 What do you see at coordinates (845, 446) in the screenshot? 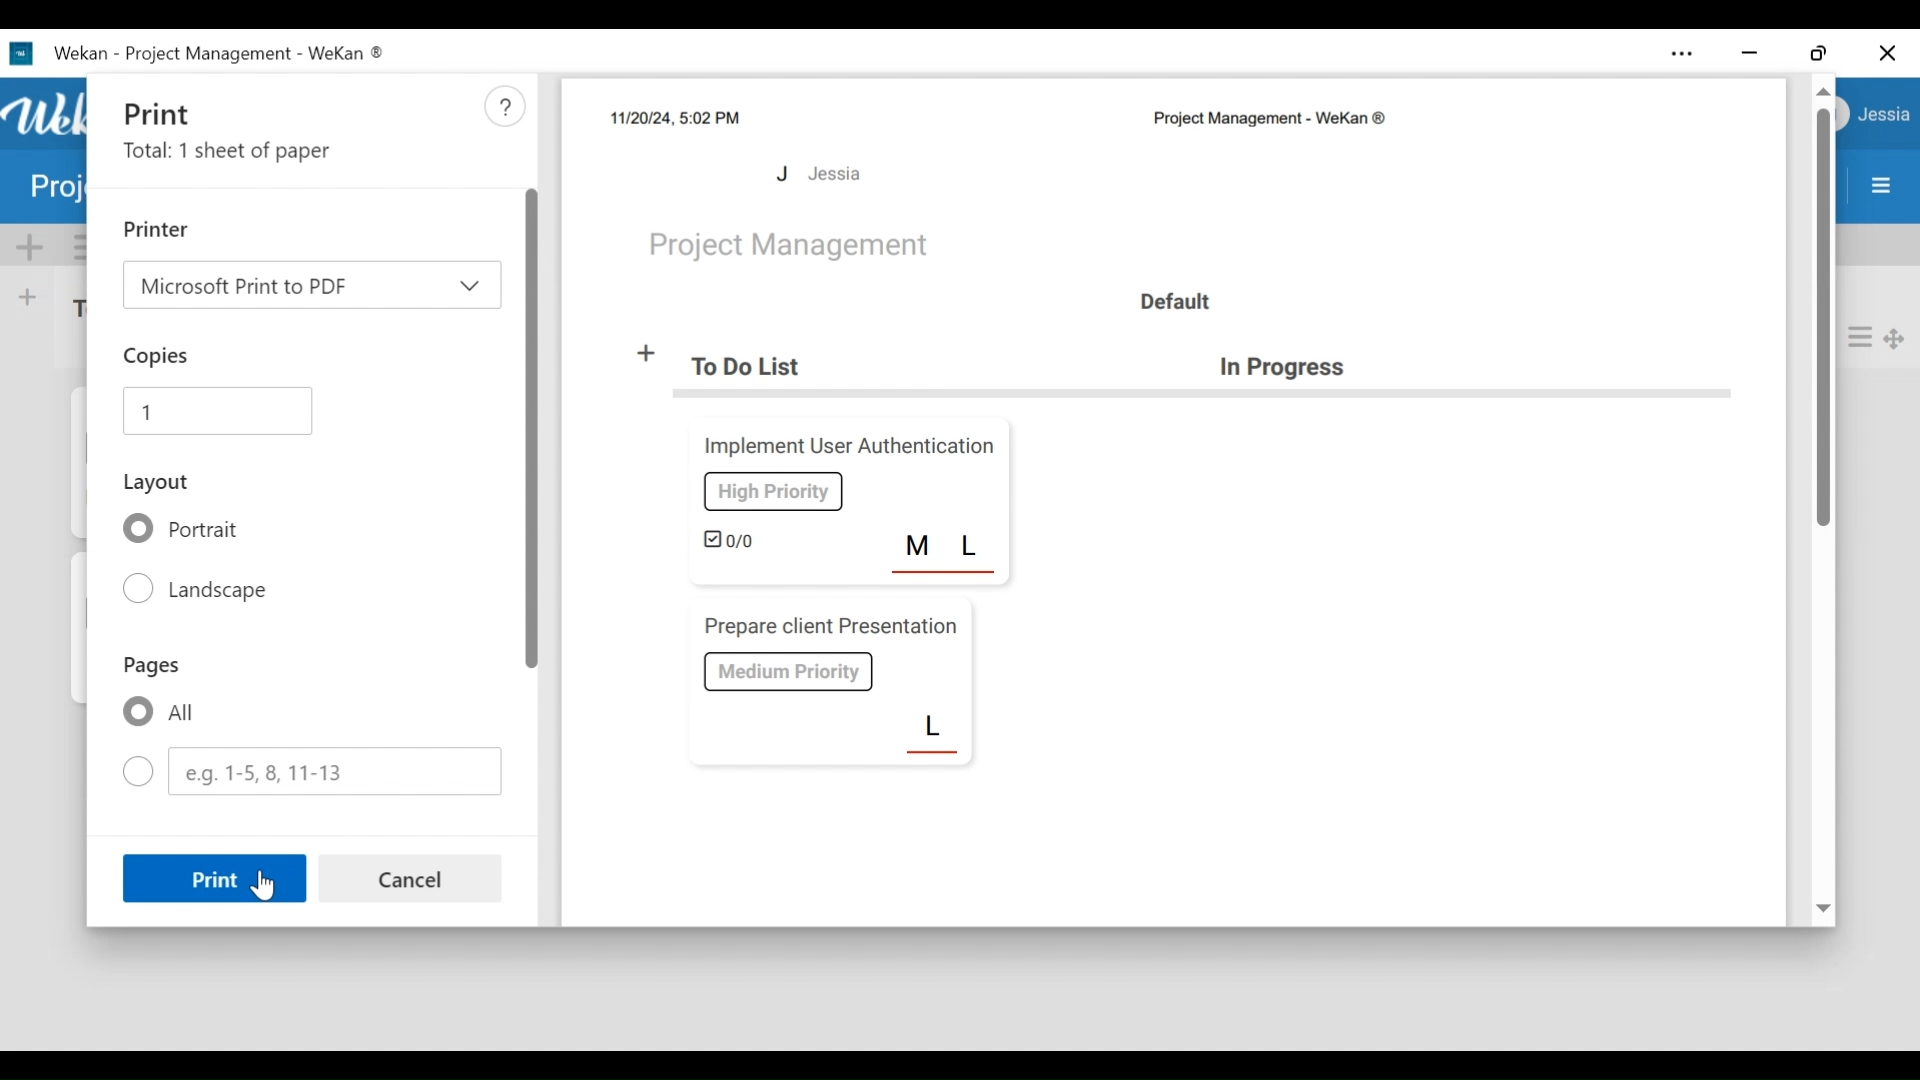
I see `Card Title` at bounding box center [845, 446].